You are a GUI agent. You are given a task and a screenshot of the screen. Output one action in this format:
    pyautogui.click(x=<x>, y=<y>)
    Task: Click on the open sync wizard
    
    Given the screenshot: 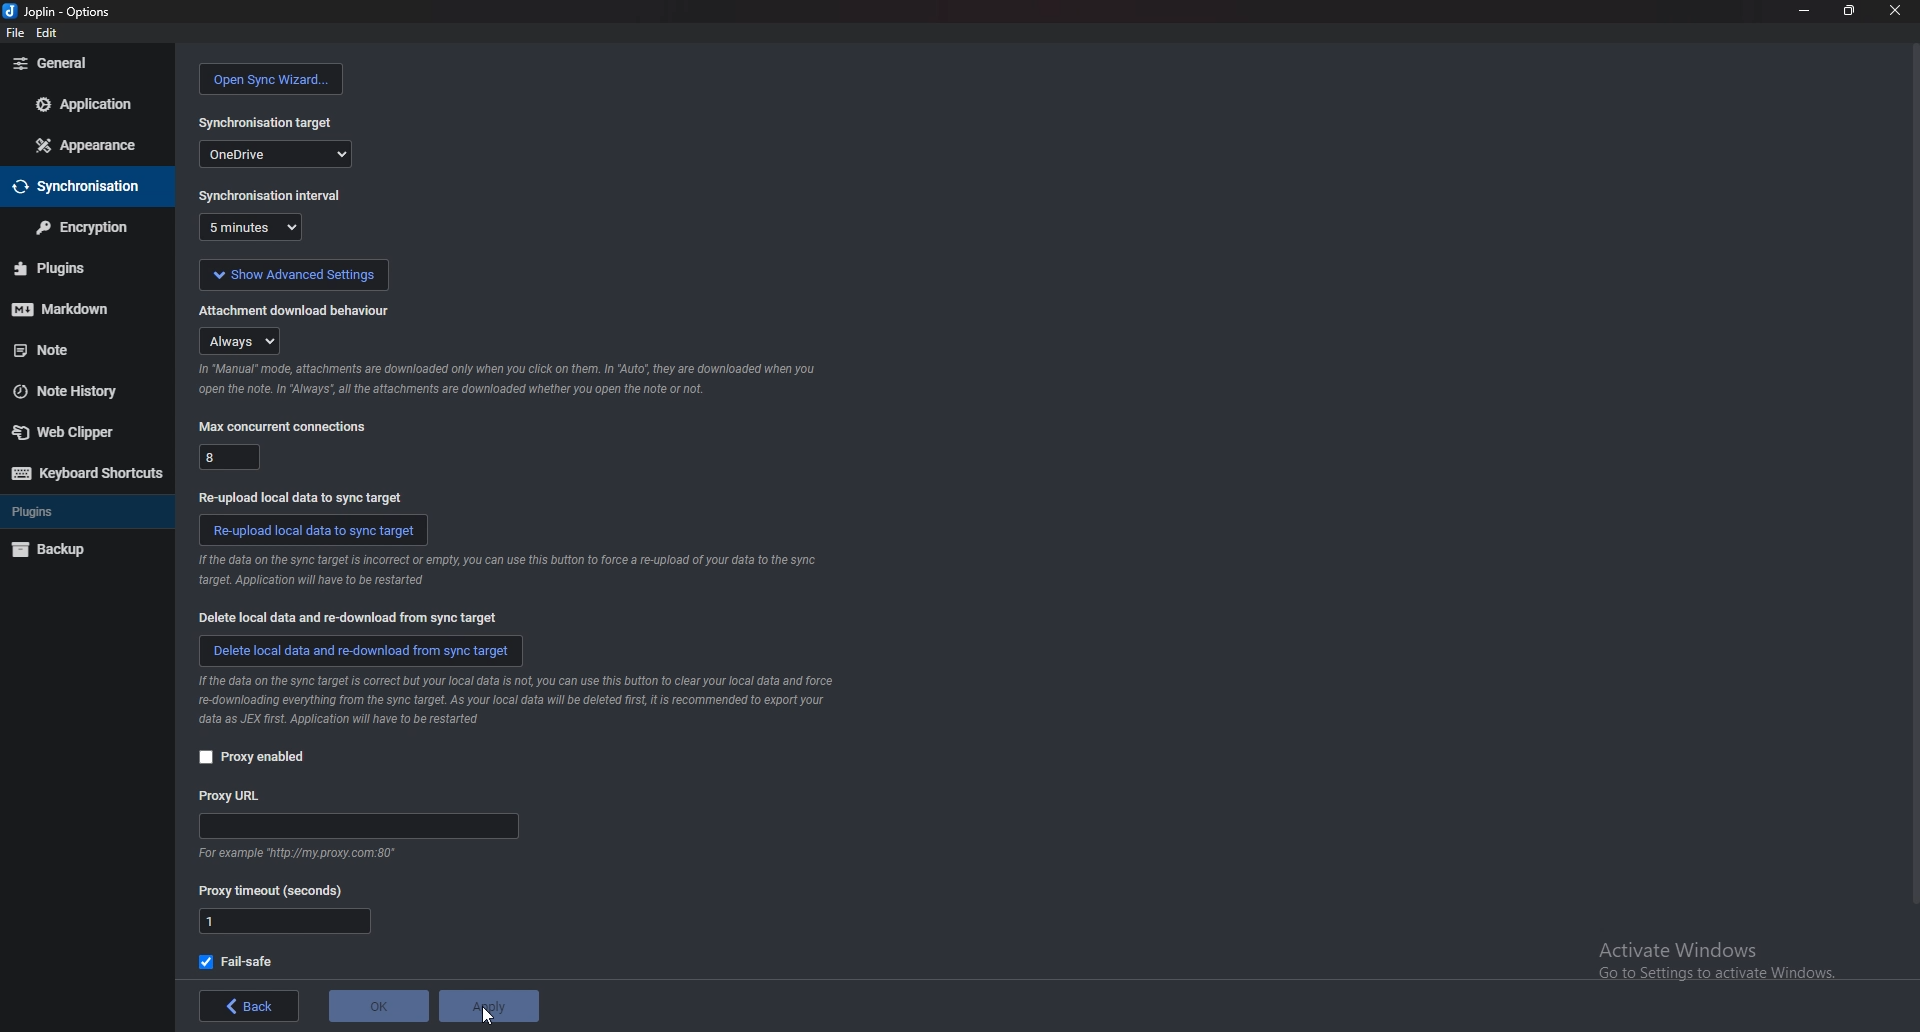 What is the action you would take?
    pyautogui.click(x=274, y=79)
    